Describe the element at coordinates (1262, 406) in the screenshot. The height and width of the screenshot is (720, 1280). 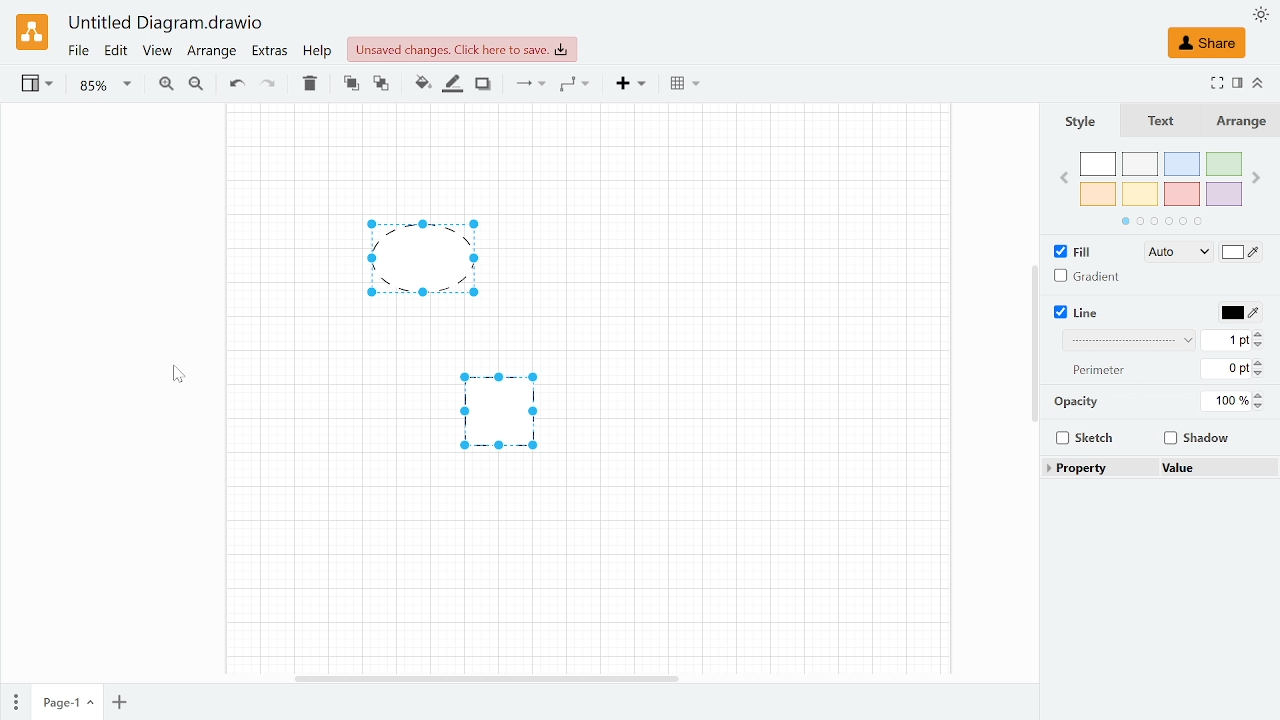
I see `Decrease opacity` at that location.